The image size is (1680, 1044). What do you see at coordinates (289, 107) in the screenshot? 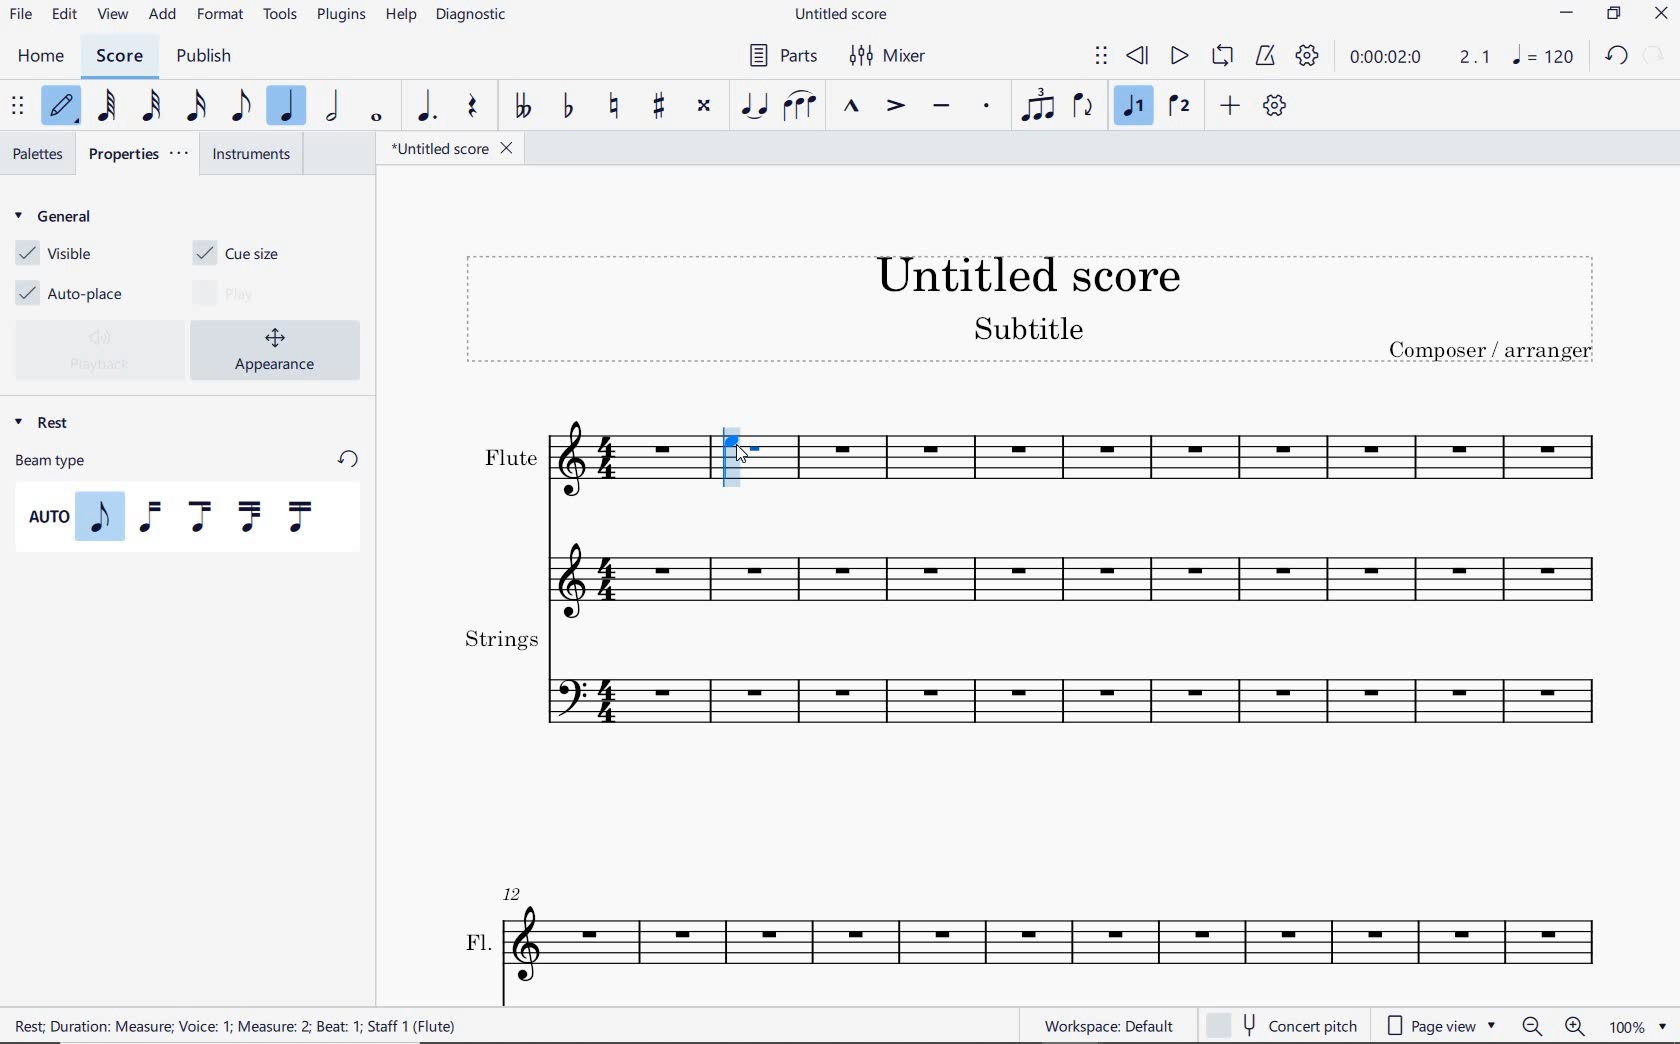
I see `QUARTER NOTE` at bounding box center [289, 107].